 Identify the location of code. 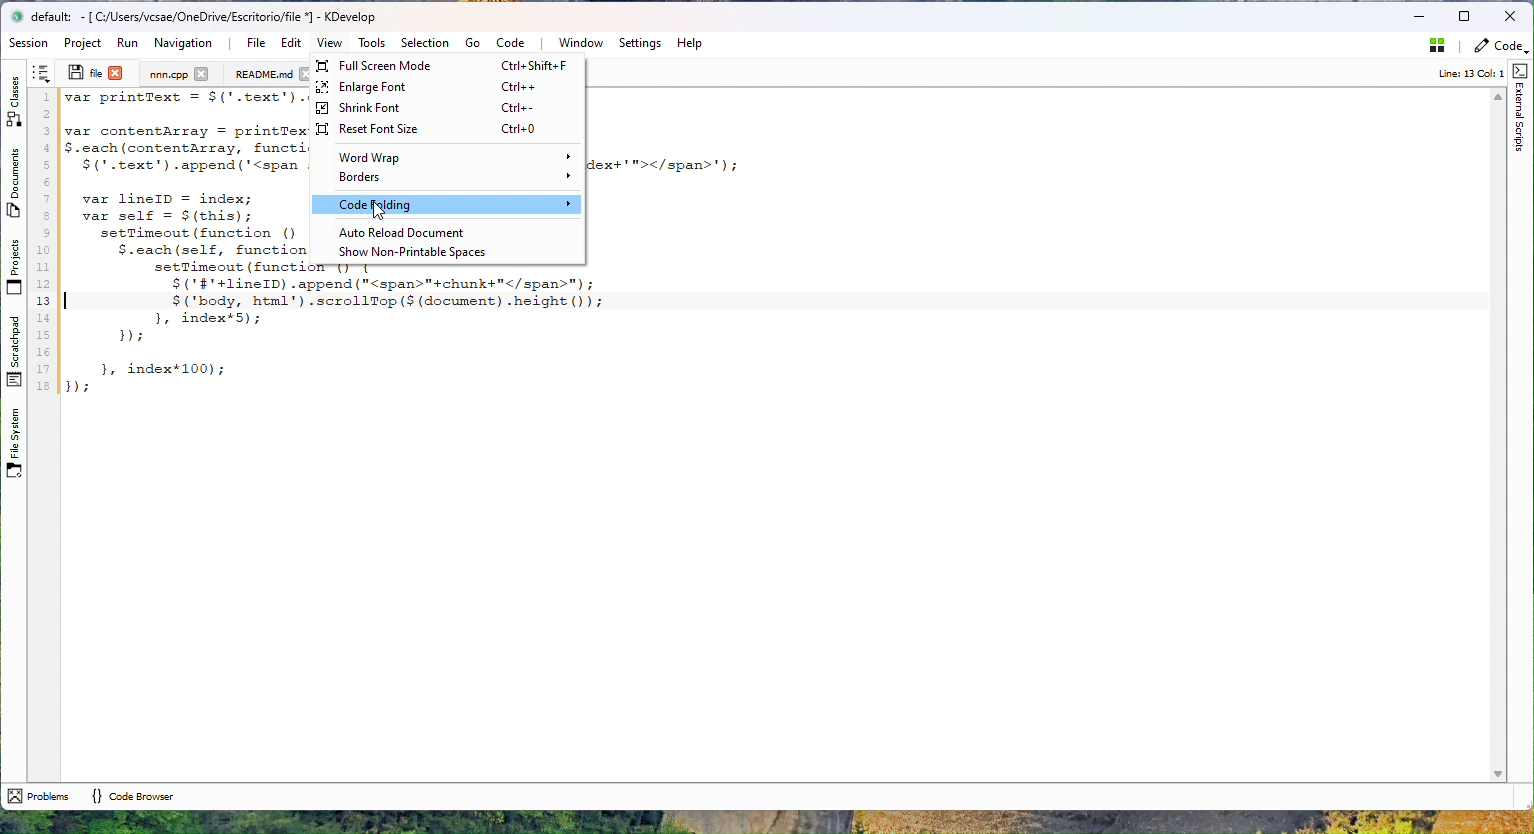
(184, 244).